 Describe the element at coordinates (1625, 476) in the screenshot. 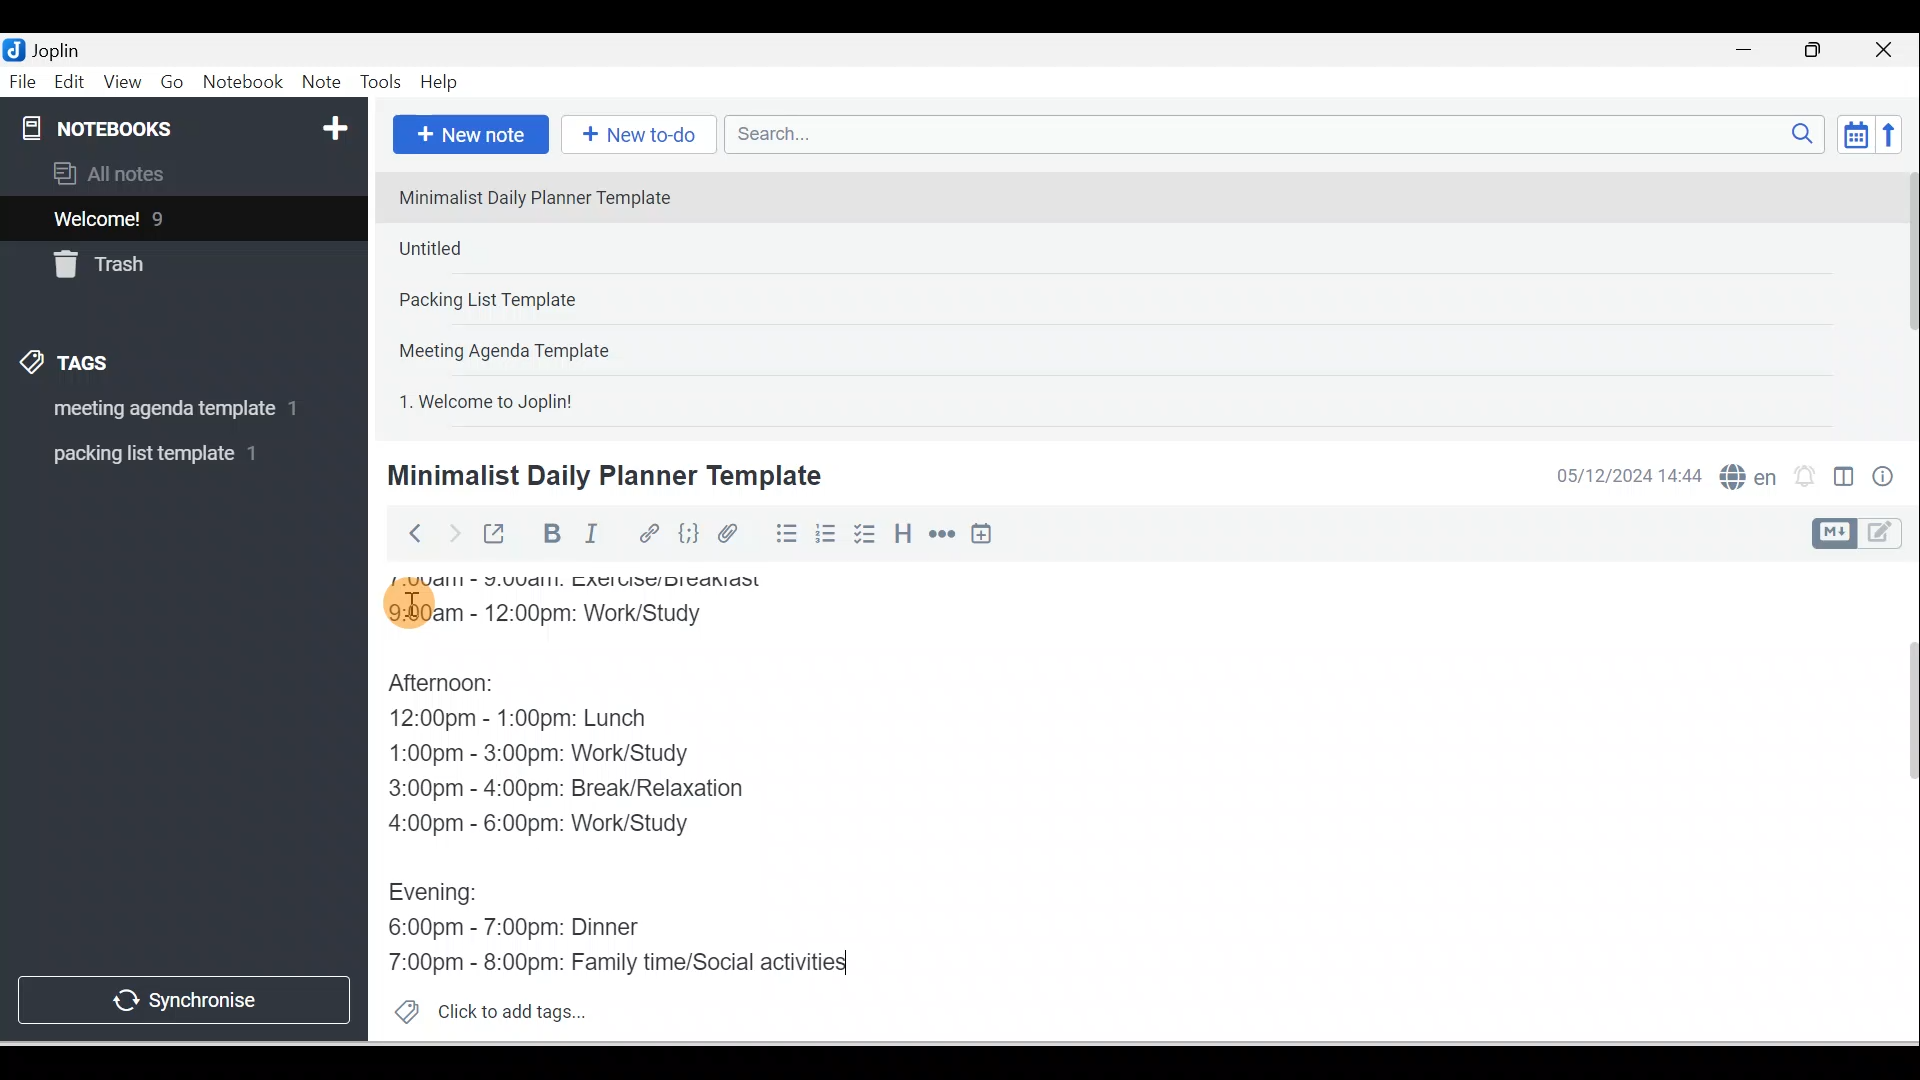

I see `Date & time` at that location.